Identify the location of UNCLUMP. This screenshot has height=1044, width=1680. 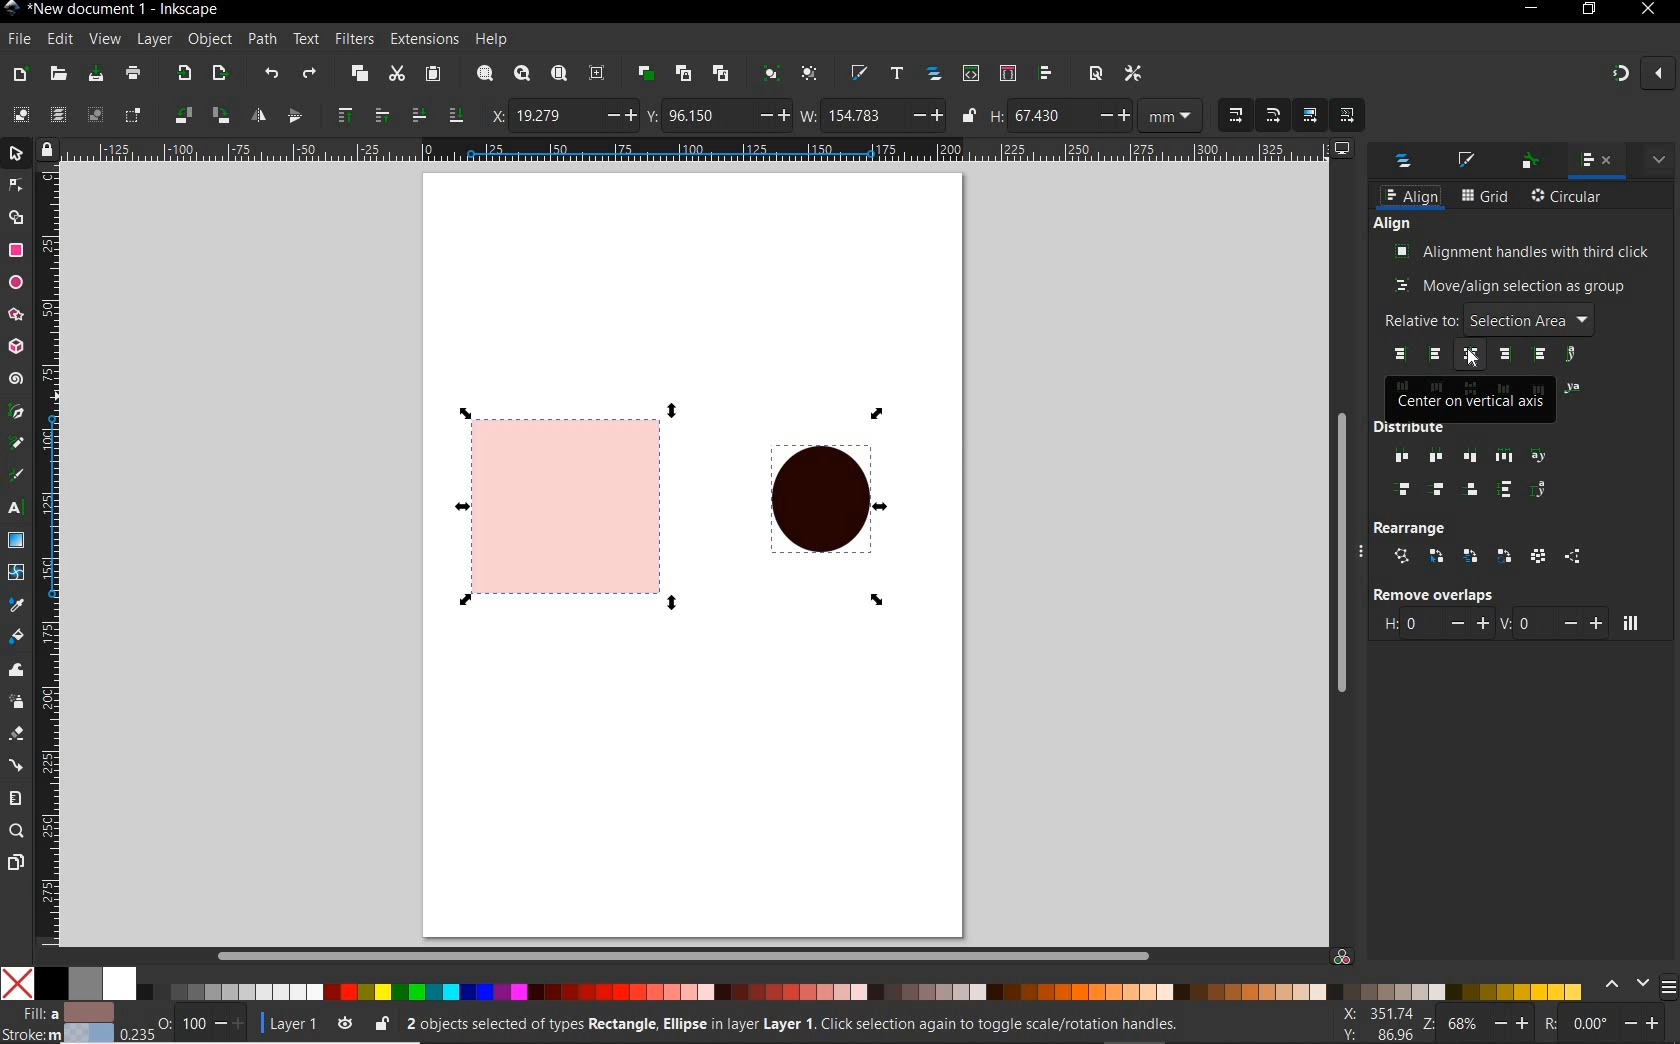
(1572, 557).